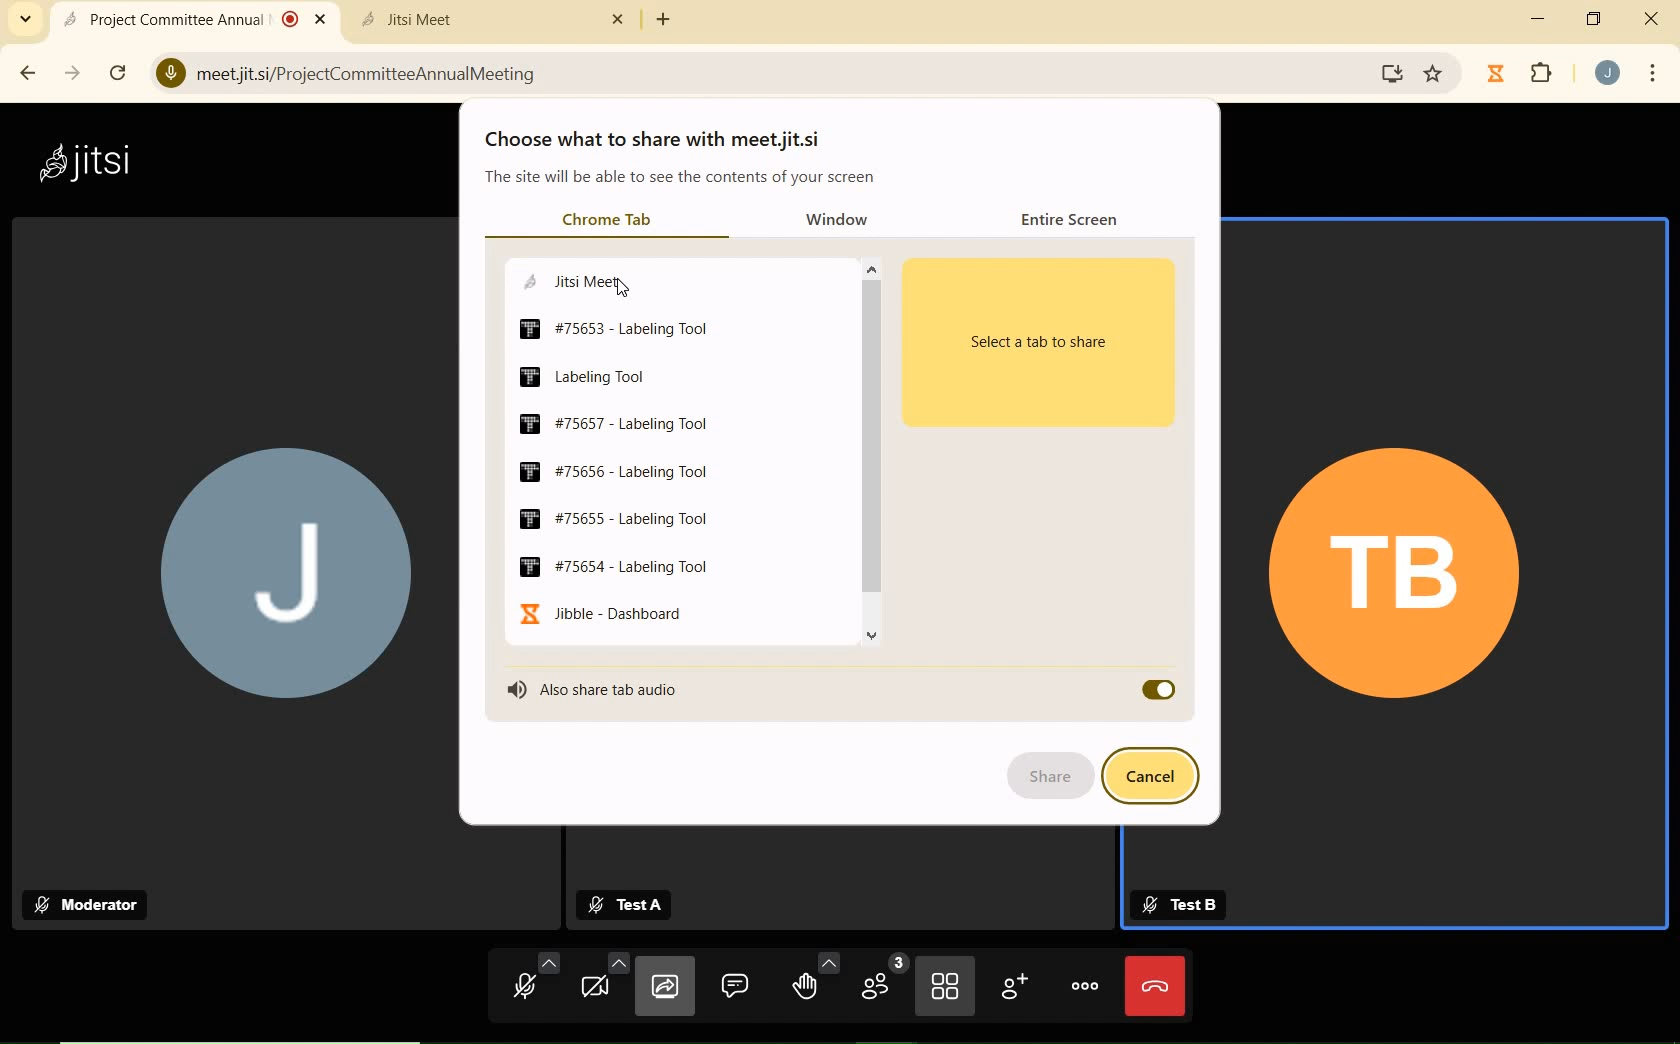 Image resolution: width=1680 pixels, height=1044 pixels. Describe the element at coordinates (1394, 74) in the screenshot. I see `Download webpage` at that location.